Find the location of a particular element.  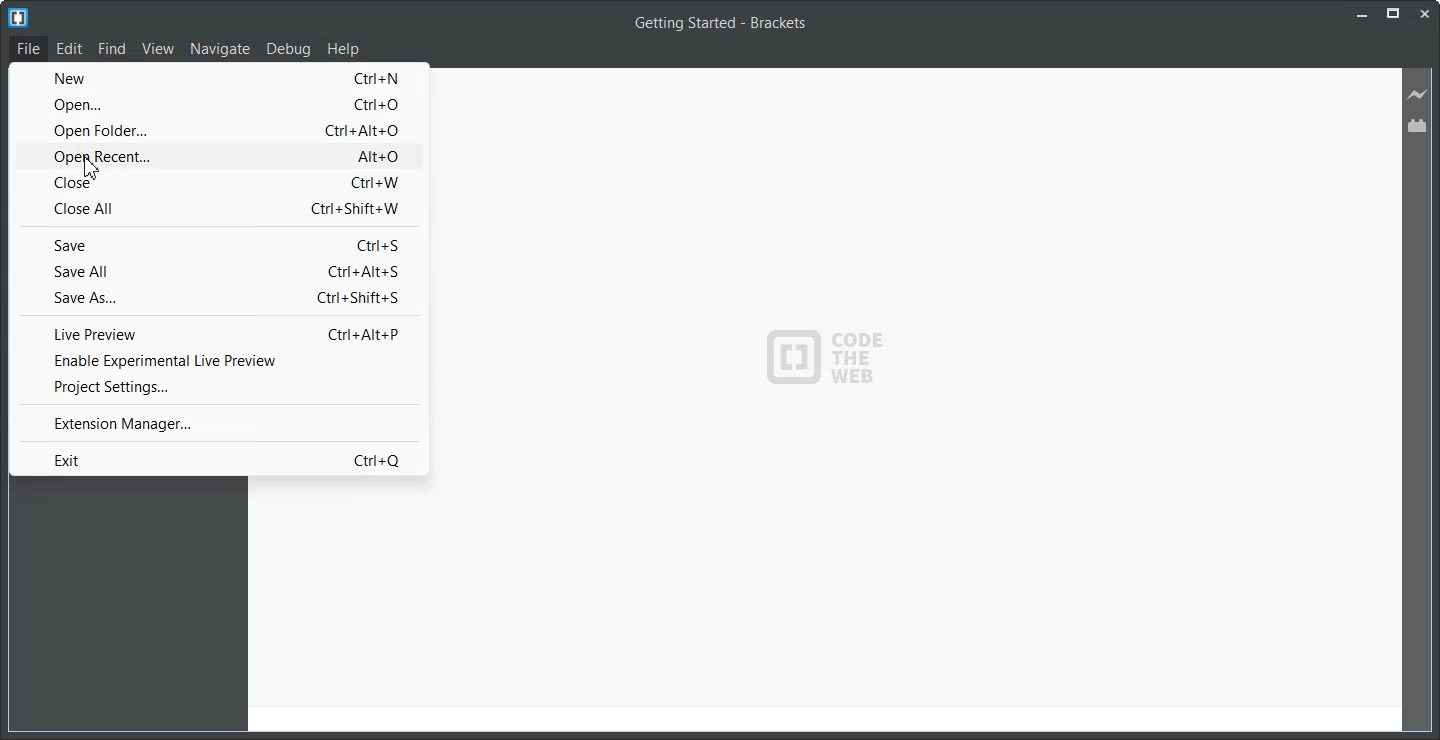

Save All is located at coordinates (219, 271).